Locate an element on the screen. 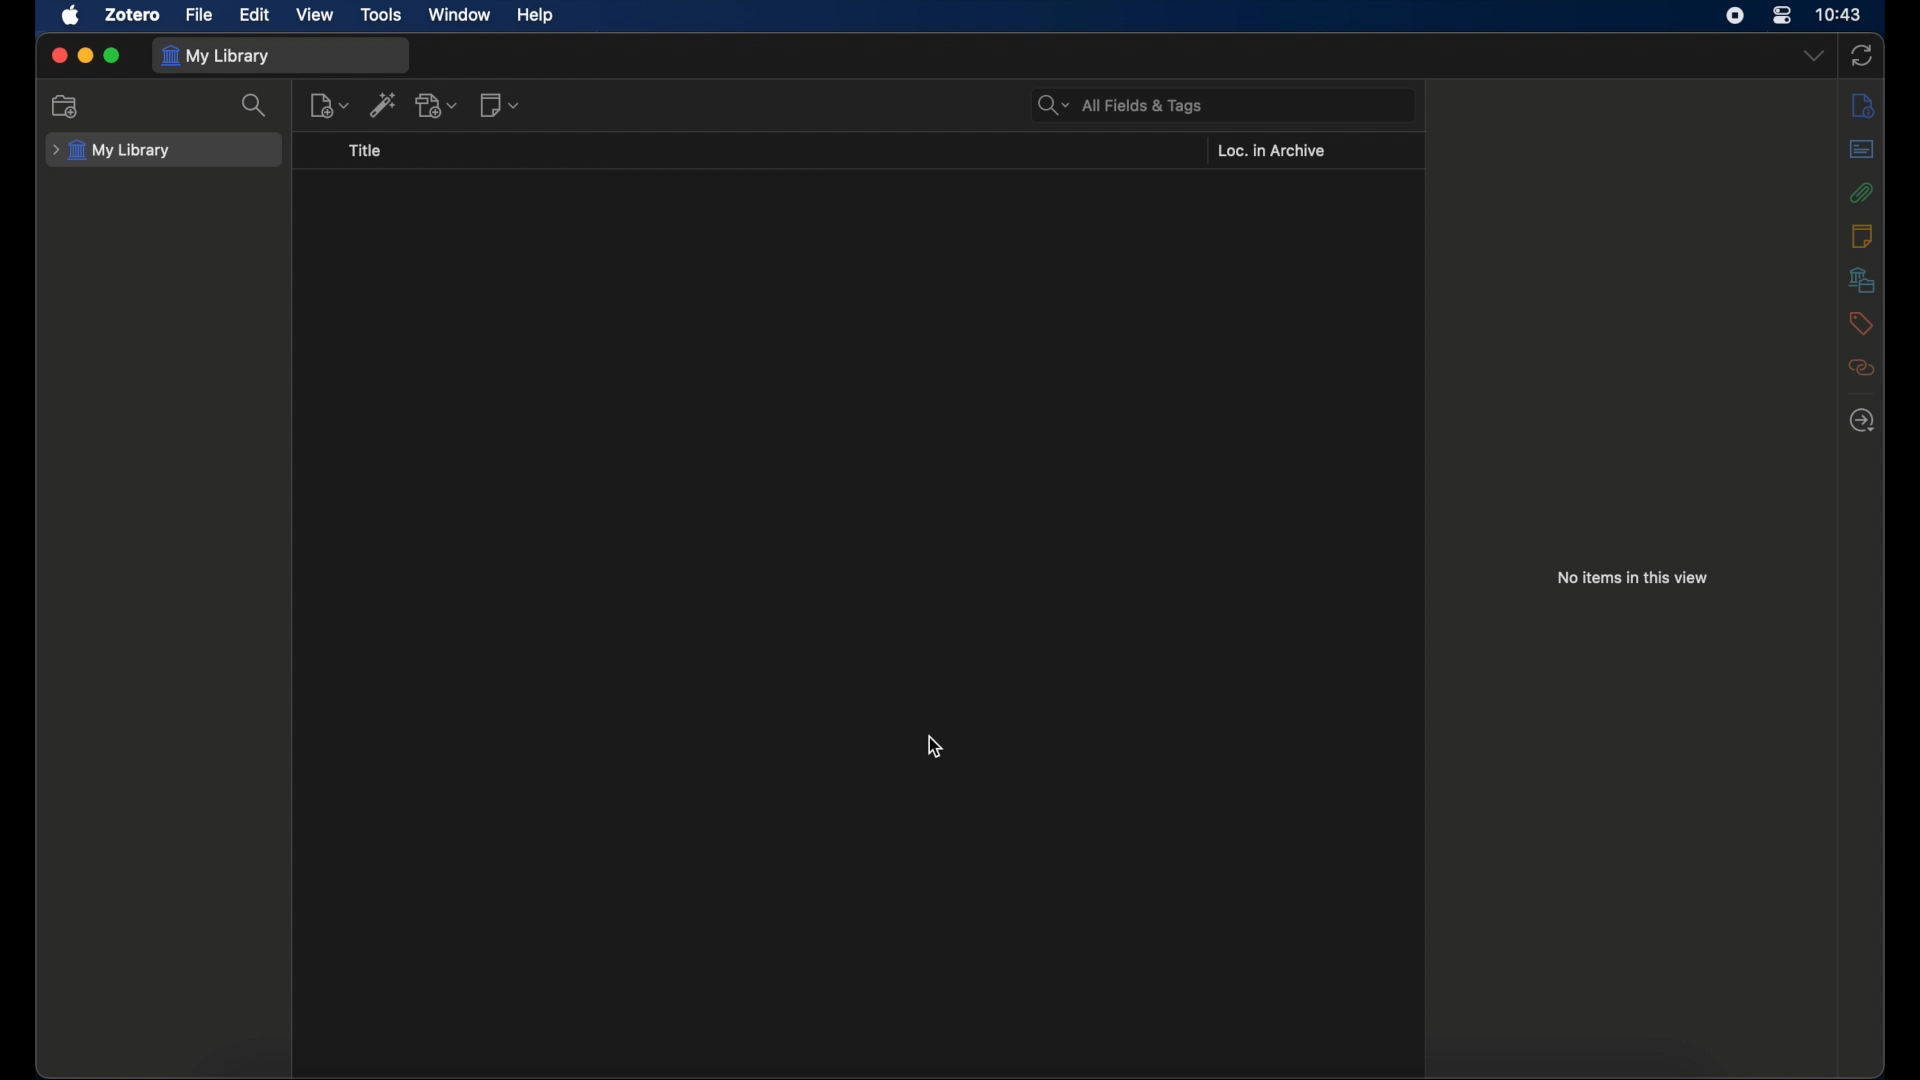 This screenshot has height=1080, width=1920. screen recorder is located at coordinates (1738, 16).